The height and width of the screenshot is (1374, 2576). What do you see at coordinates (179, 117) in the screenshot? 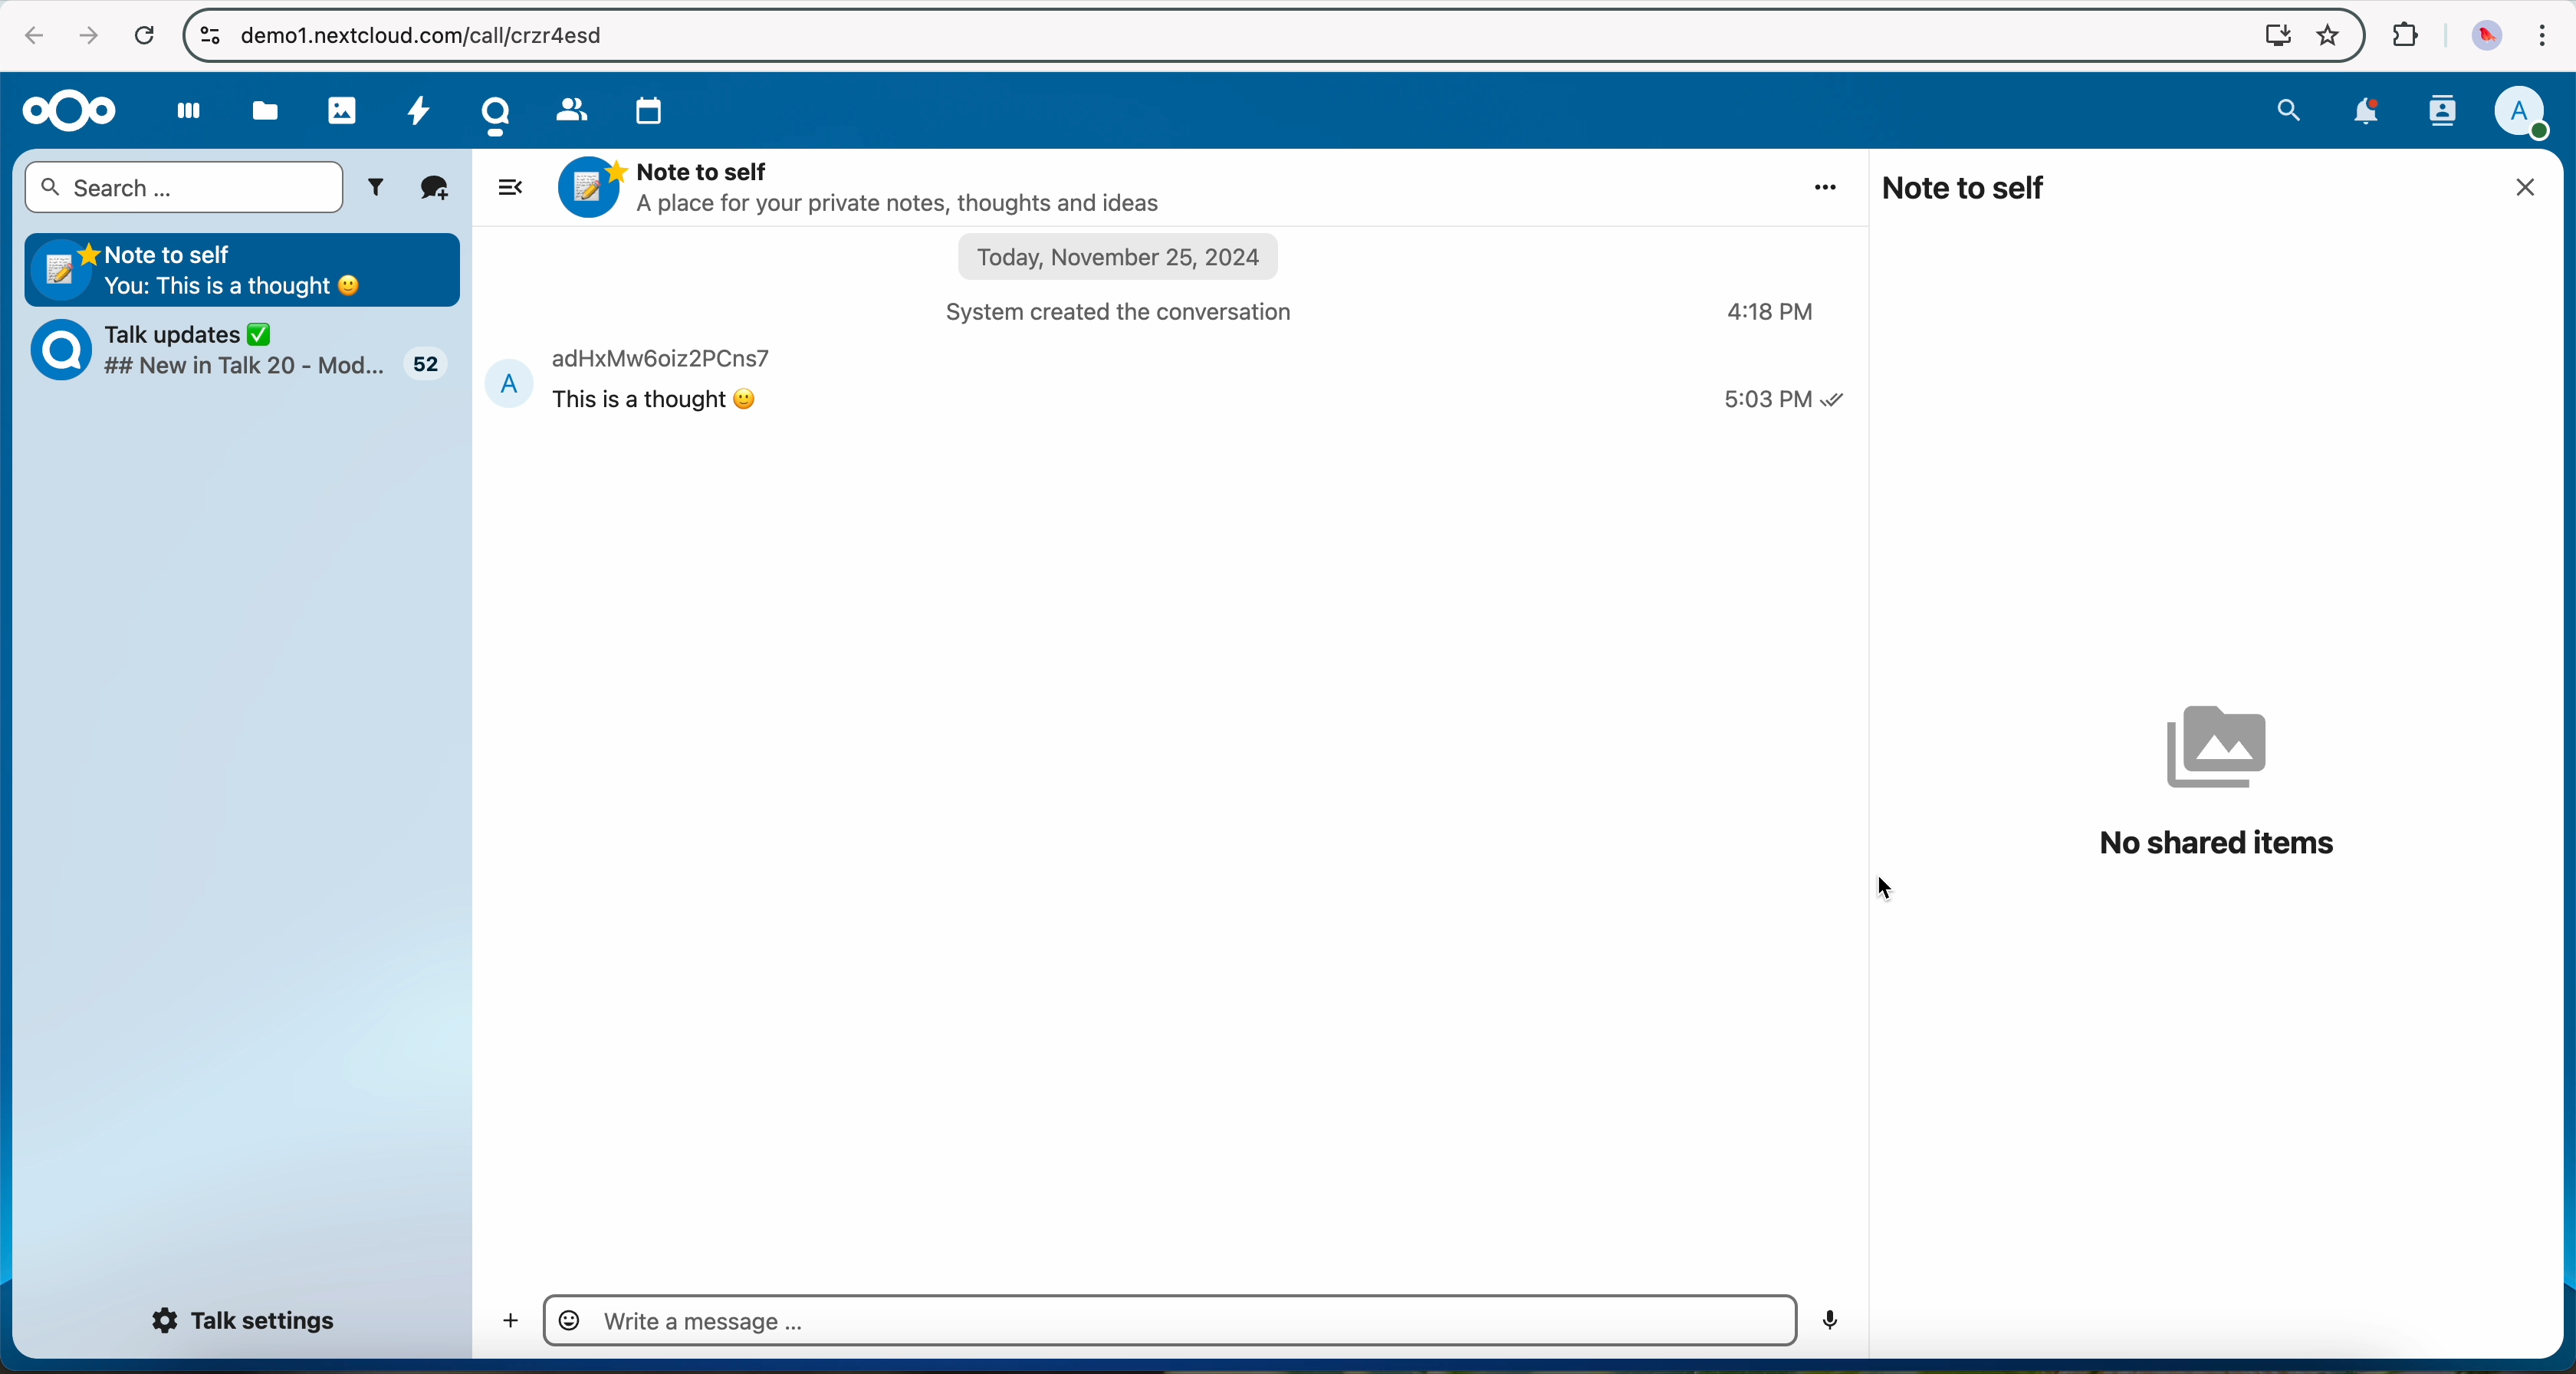
I see `dashboard` at bounding box center [179, 117].